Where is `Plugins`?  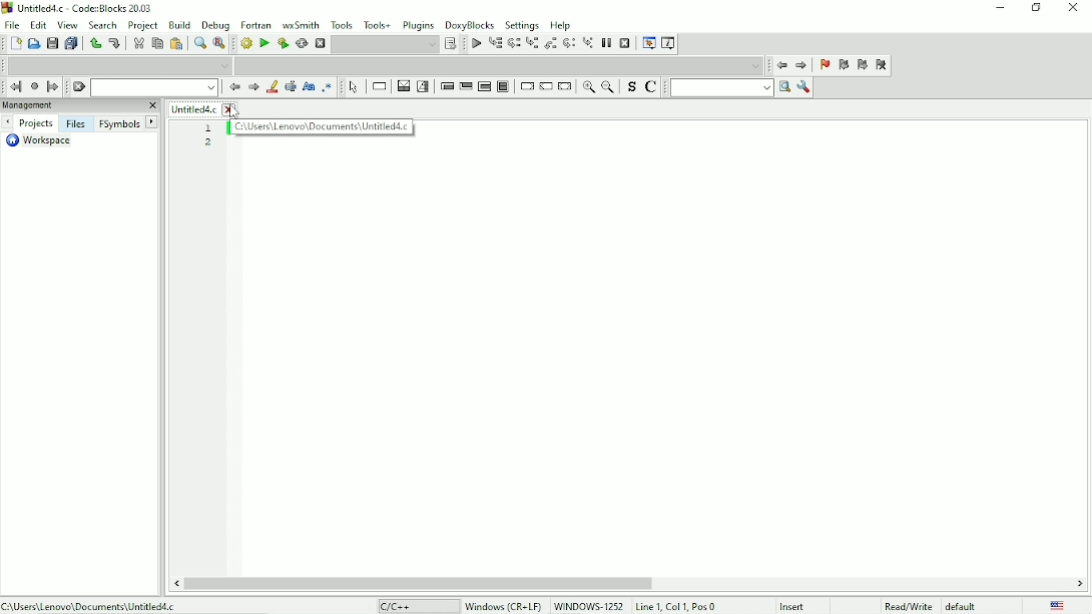
Plugins is located at coordinates (417, 25).